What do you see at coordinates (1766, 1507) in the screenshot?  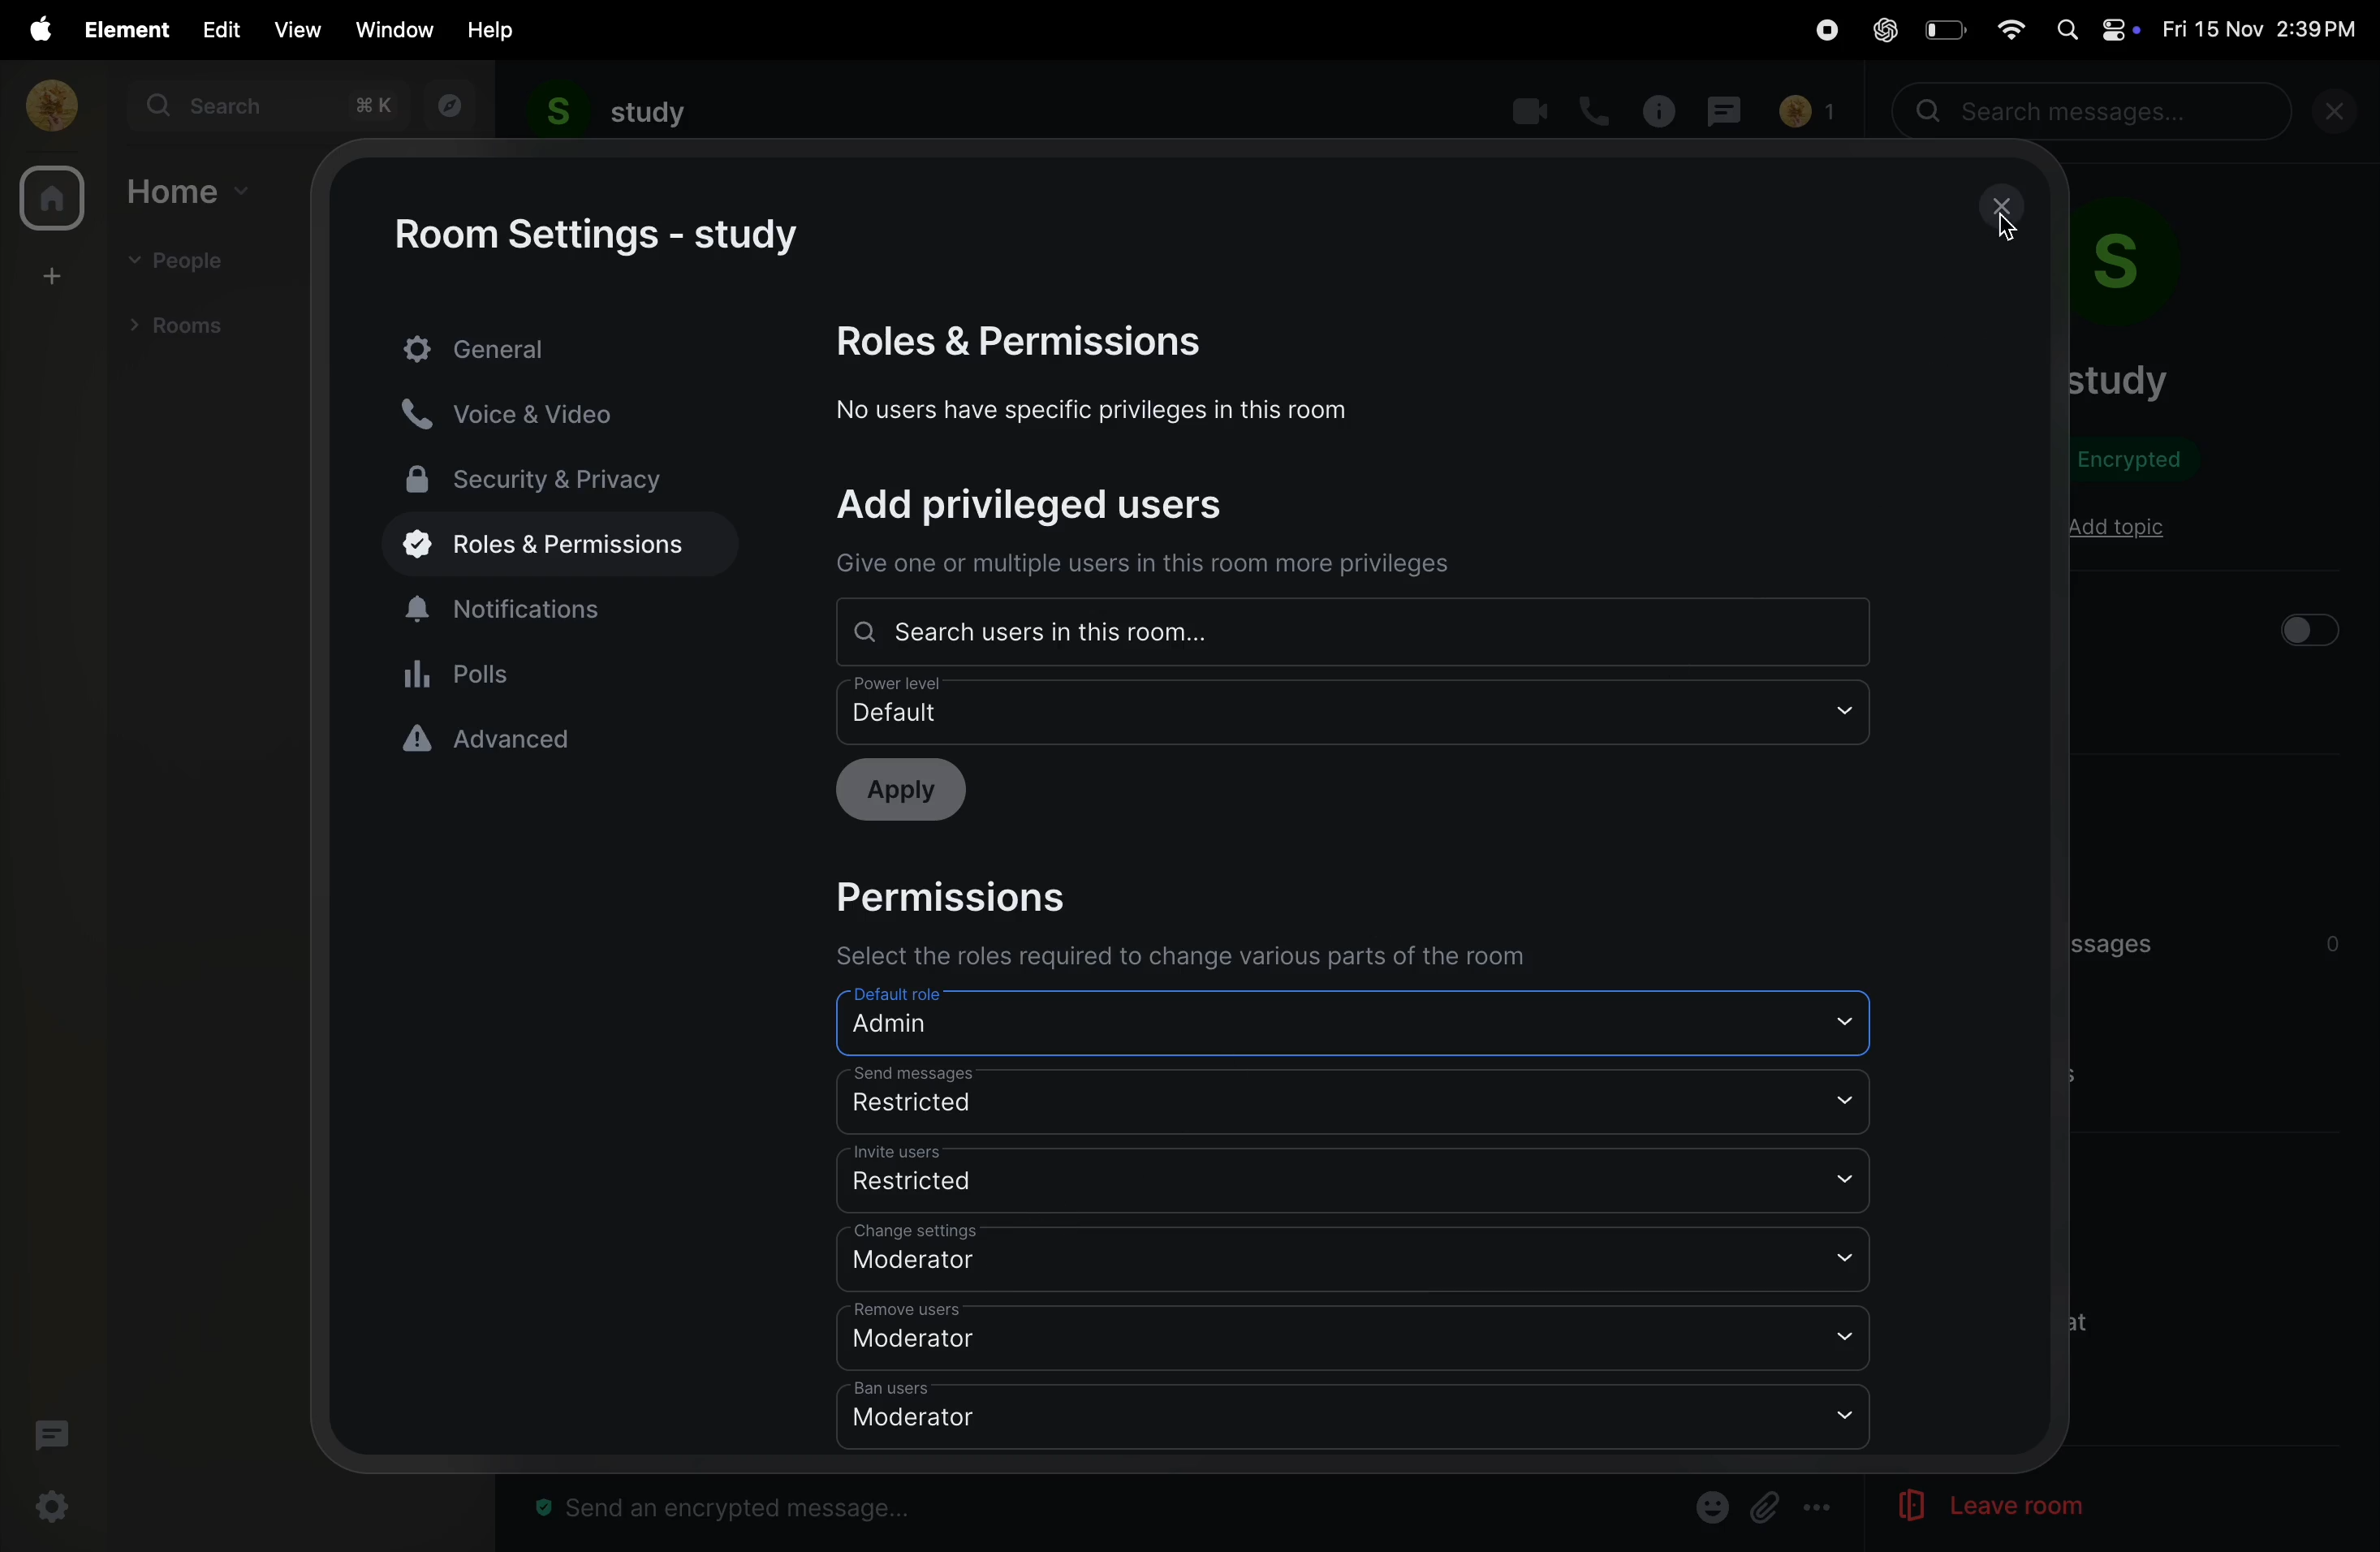 I see `` at bounding box center [1766, 1507].